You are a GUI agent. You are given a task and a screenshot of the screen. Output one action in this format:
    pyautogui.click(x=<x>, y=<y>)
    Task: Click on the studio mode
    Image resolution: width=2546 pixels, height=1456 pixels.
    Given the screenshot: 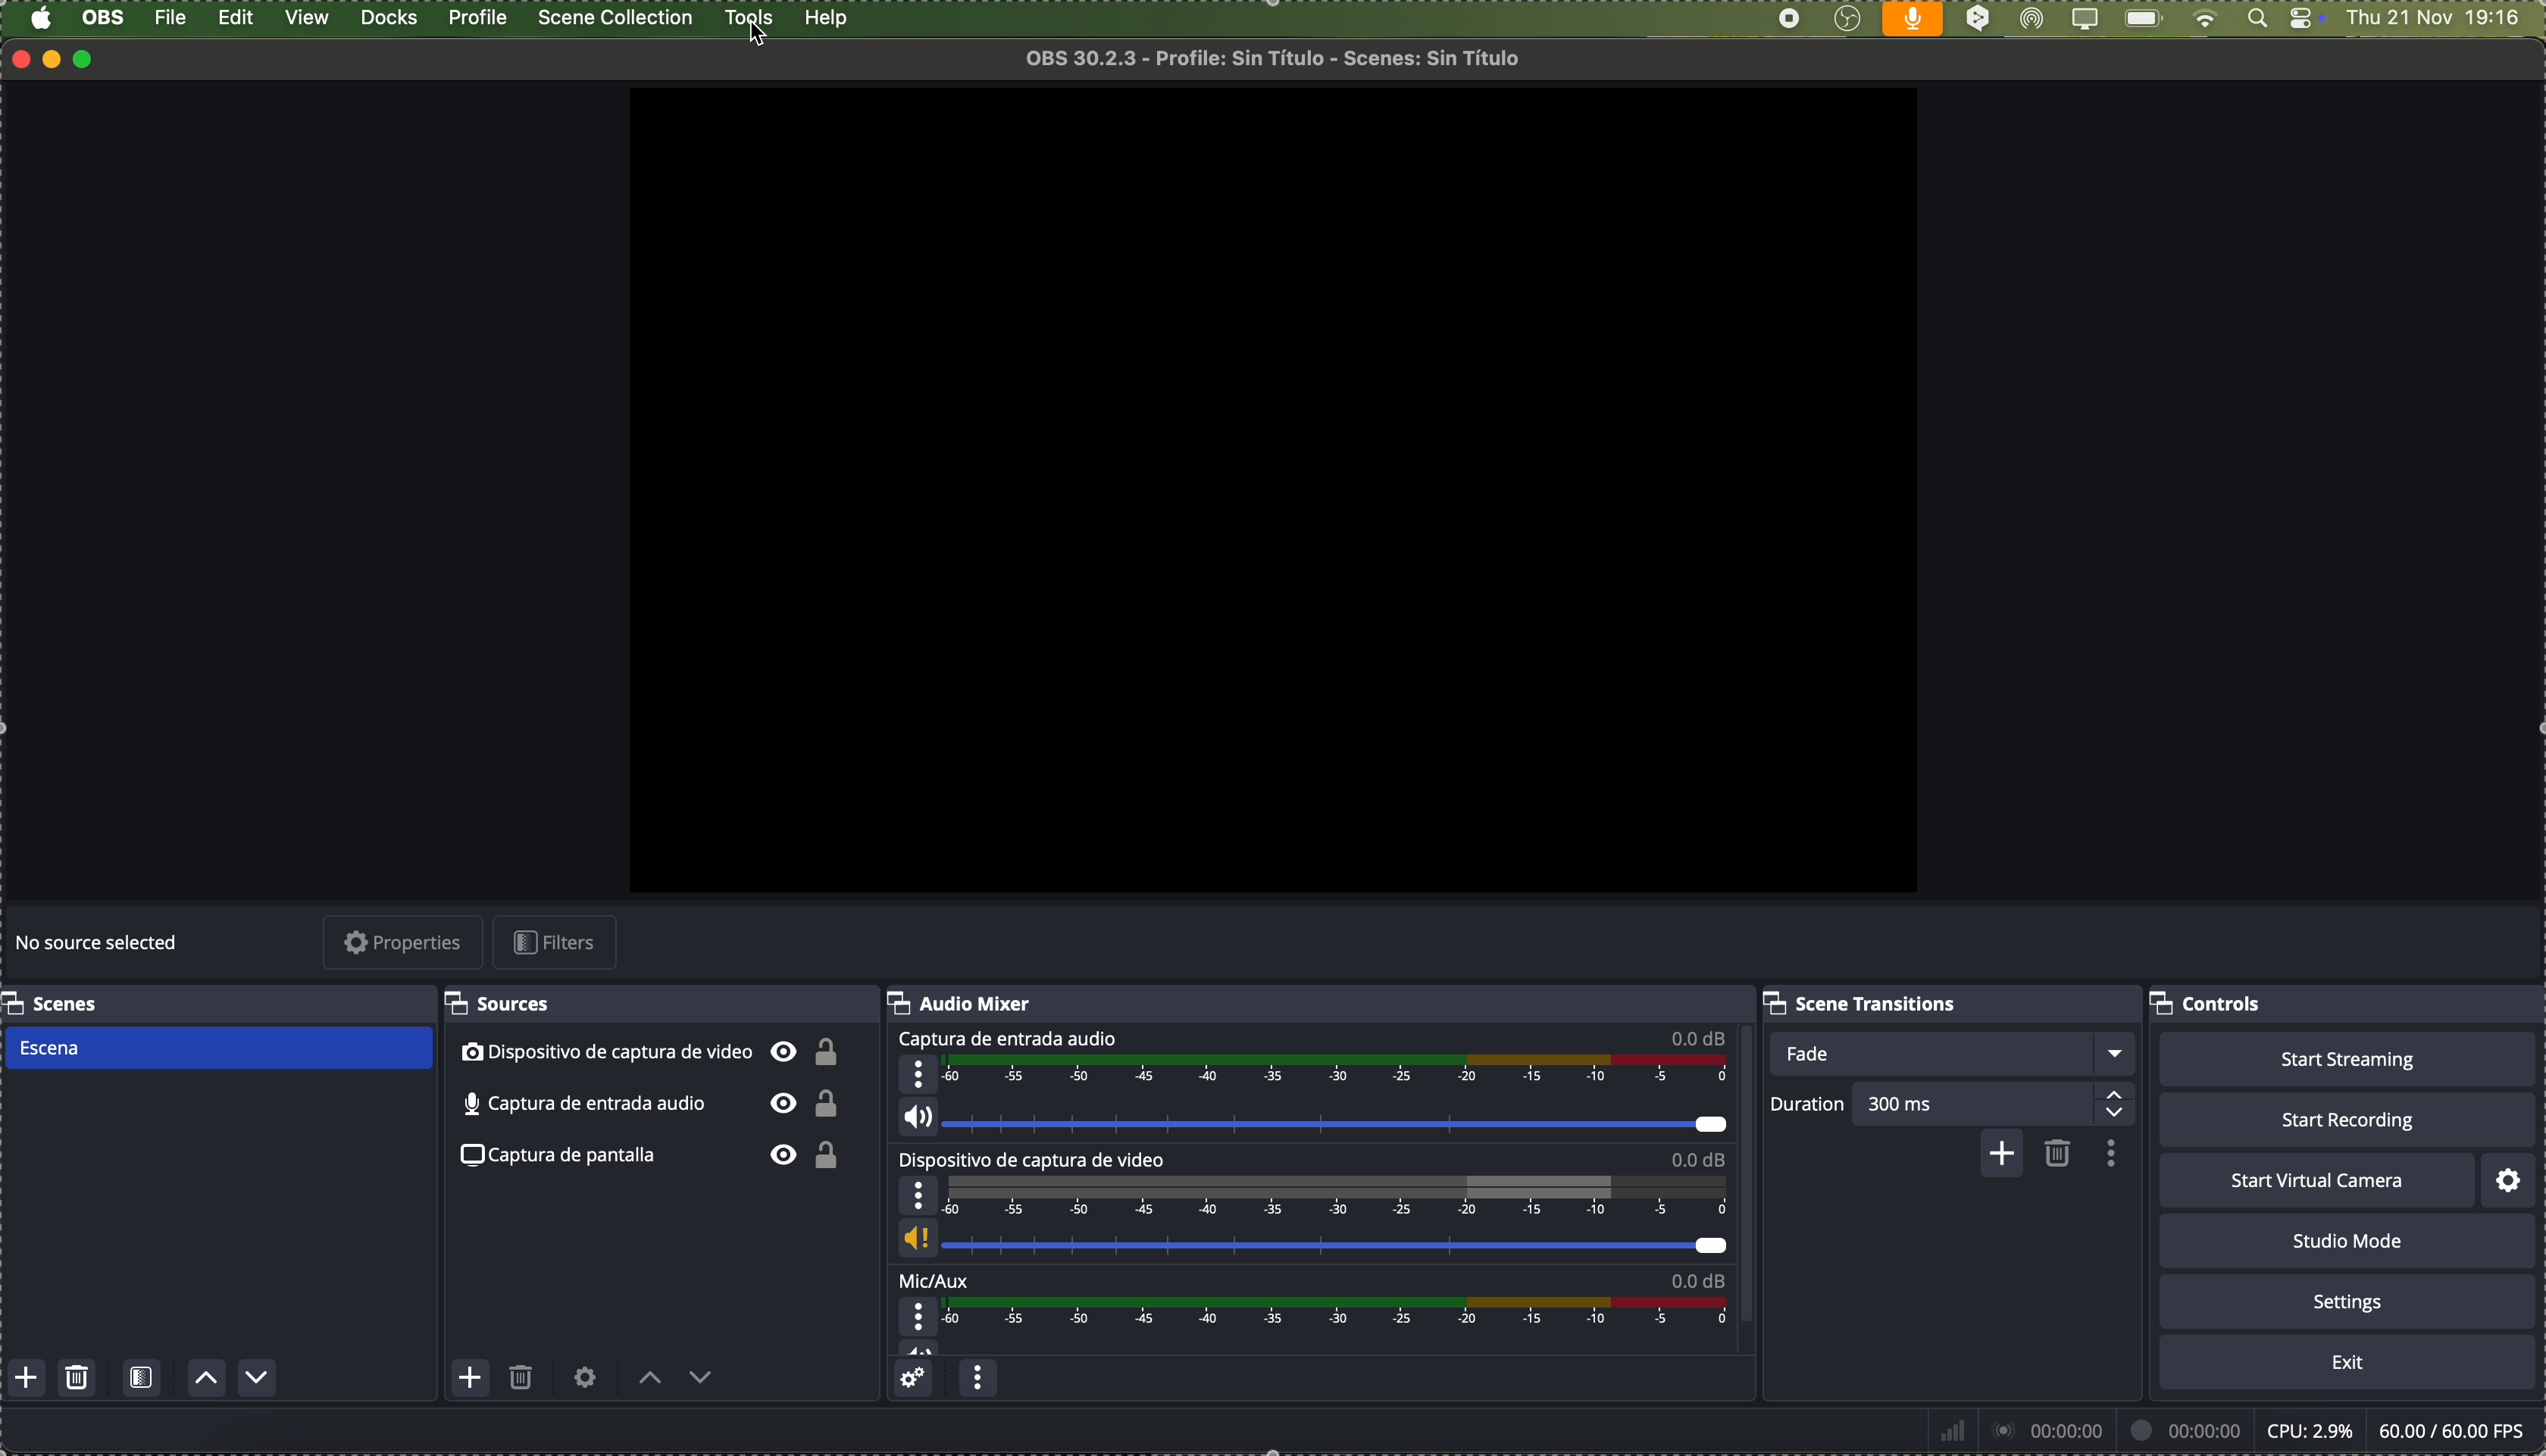 What is the action you would take?
    pyautogui.click(x=2348, y=1241)
    